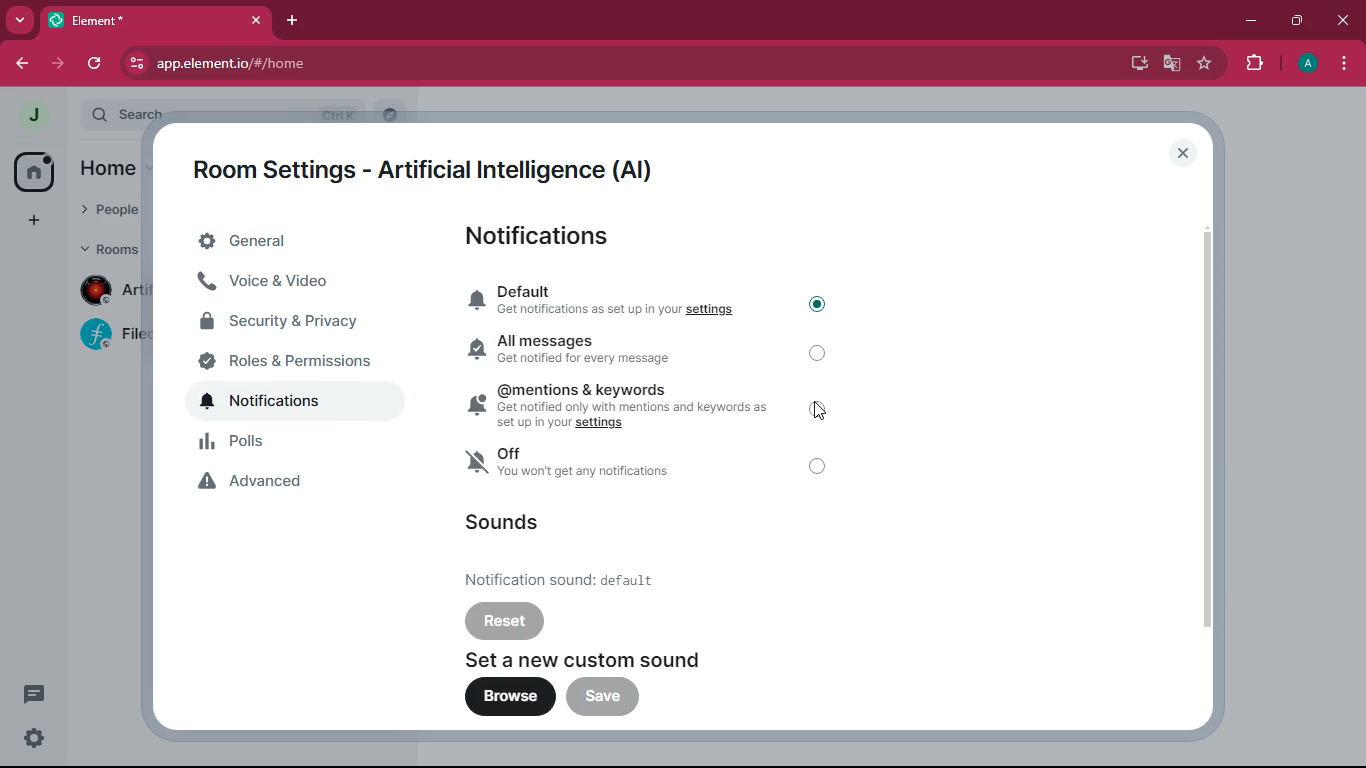  Describe the element at coordinates (820, 410) in the screenshot. I see `off` at that location.